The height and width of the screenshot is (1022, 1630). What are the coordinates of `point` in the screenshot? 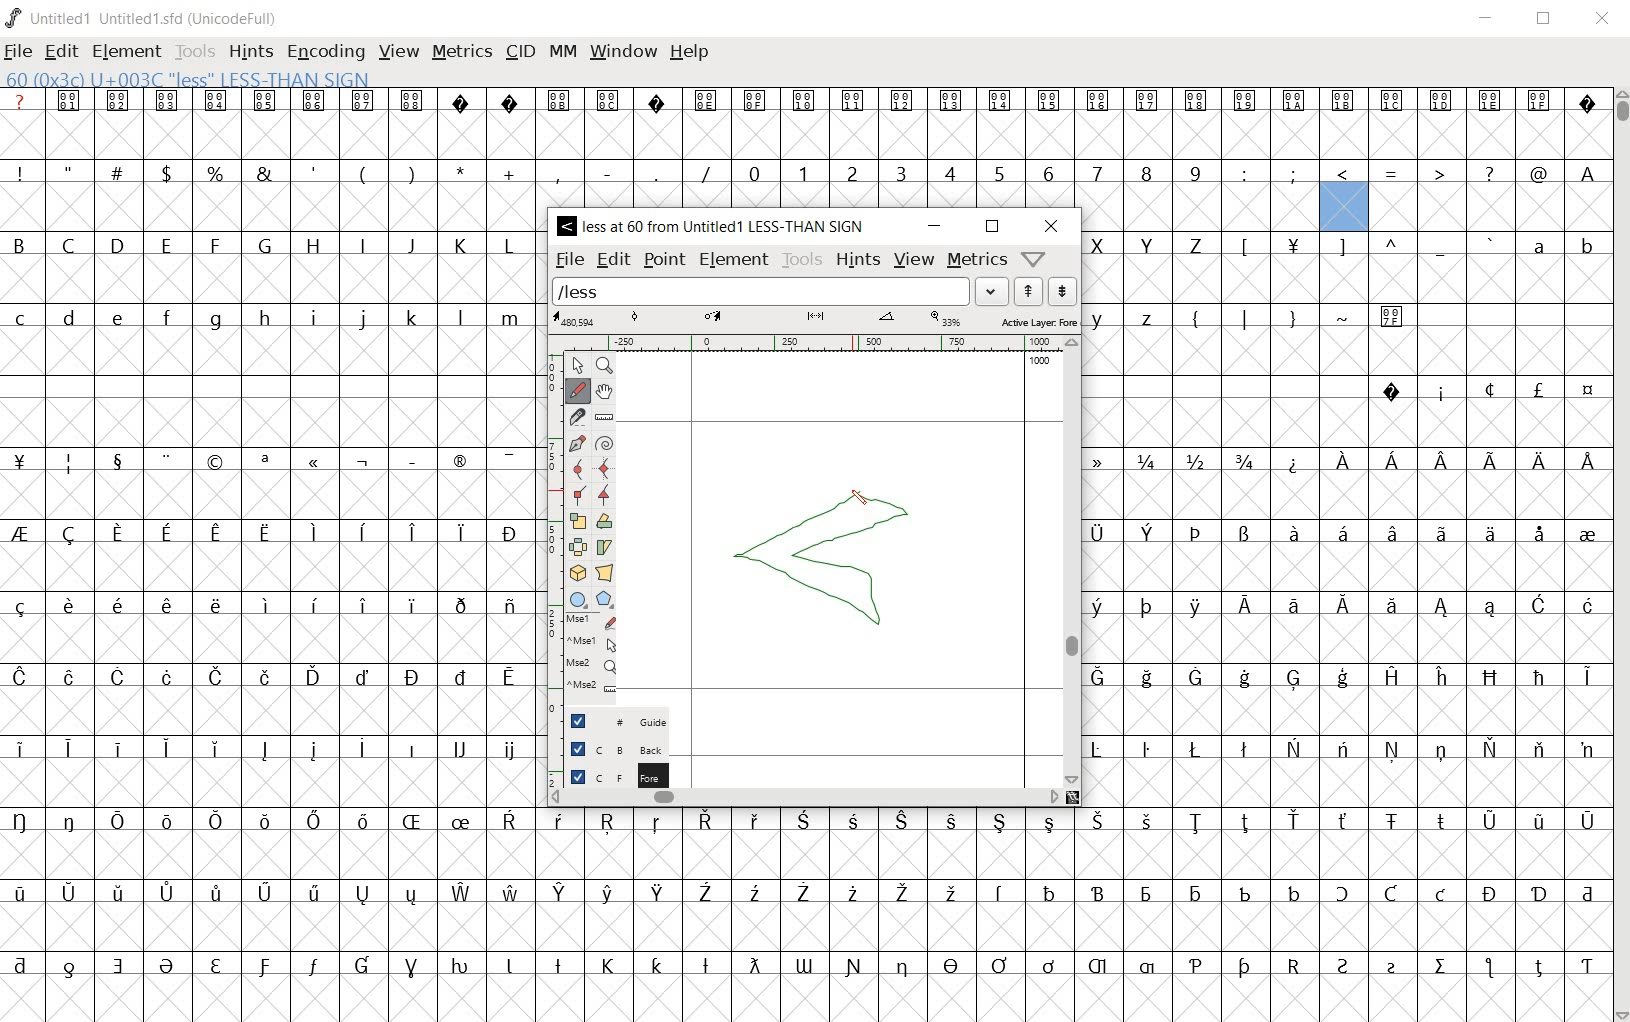 It's located at (664, 260).